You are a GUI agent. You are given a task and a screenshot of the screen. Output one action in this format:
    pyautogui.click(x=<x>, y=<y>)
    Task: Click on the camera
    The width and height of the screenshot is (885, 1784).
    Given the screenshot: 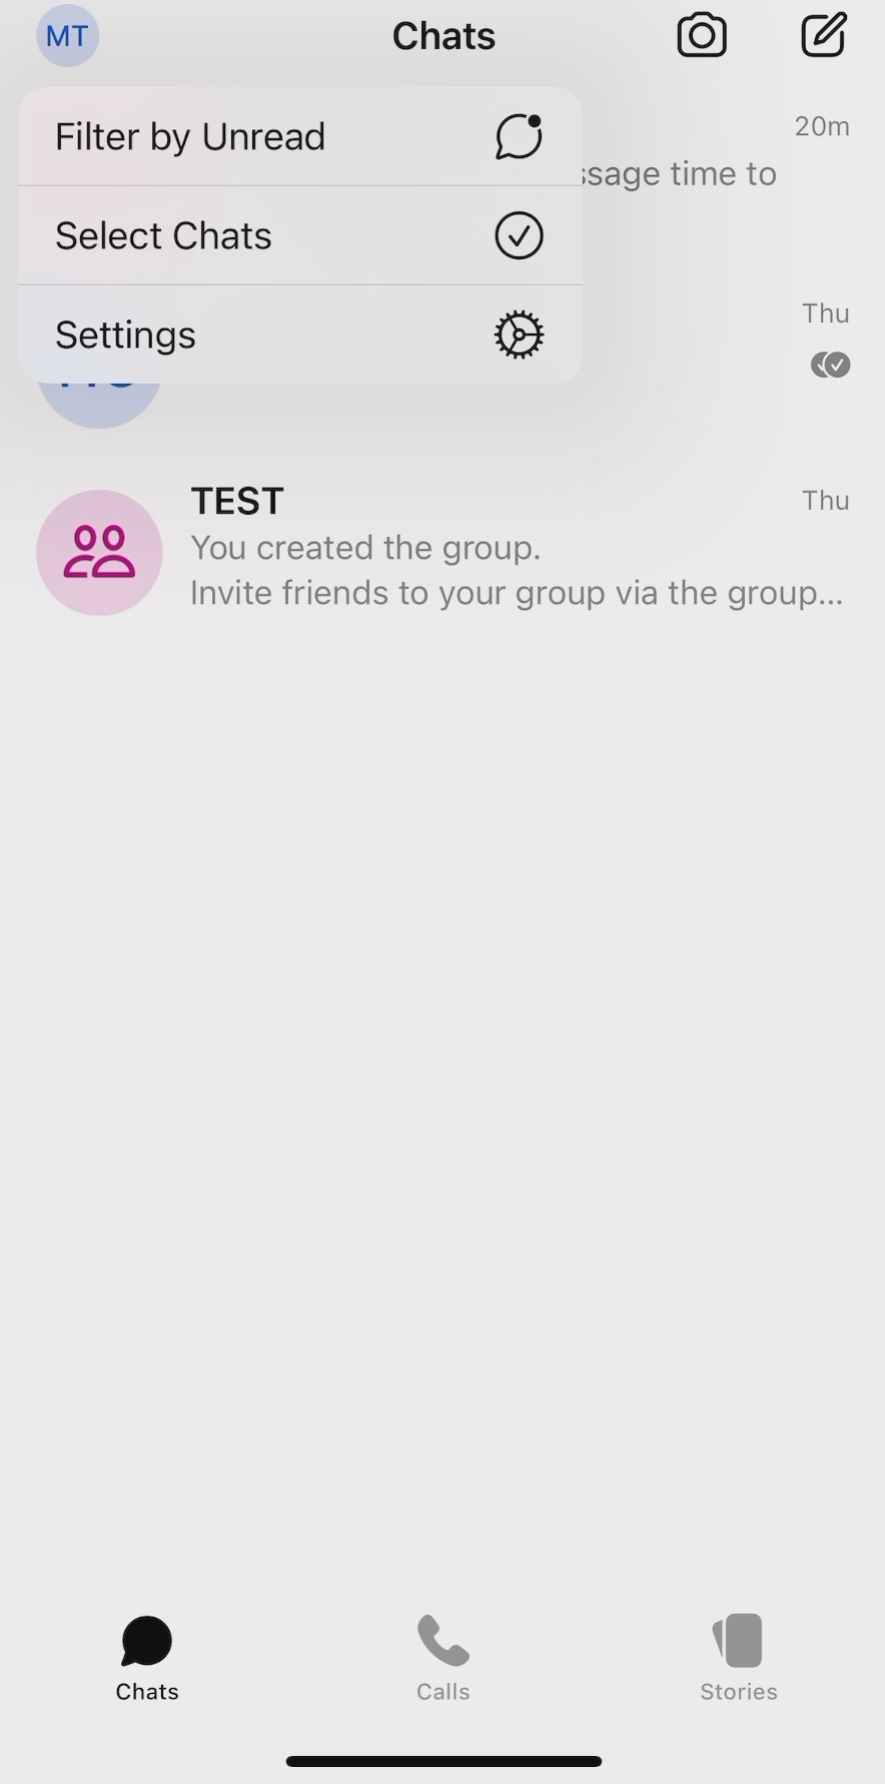 What is the action you would take?
    pyautogui.click(x=702, y=37)
    